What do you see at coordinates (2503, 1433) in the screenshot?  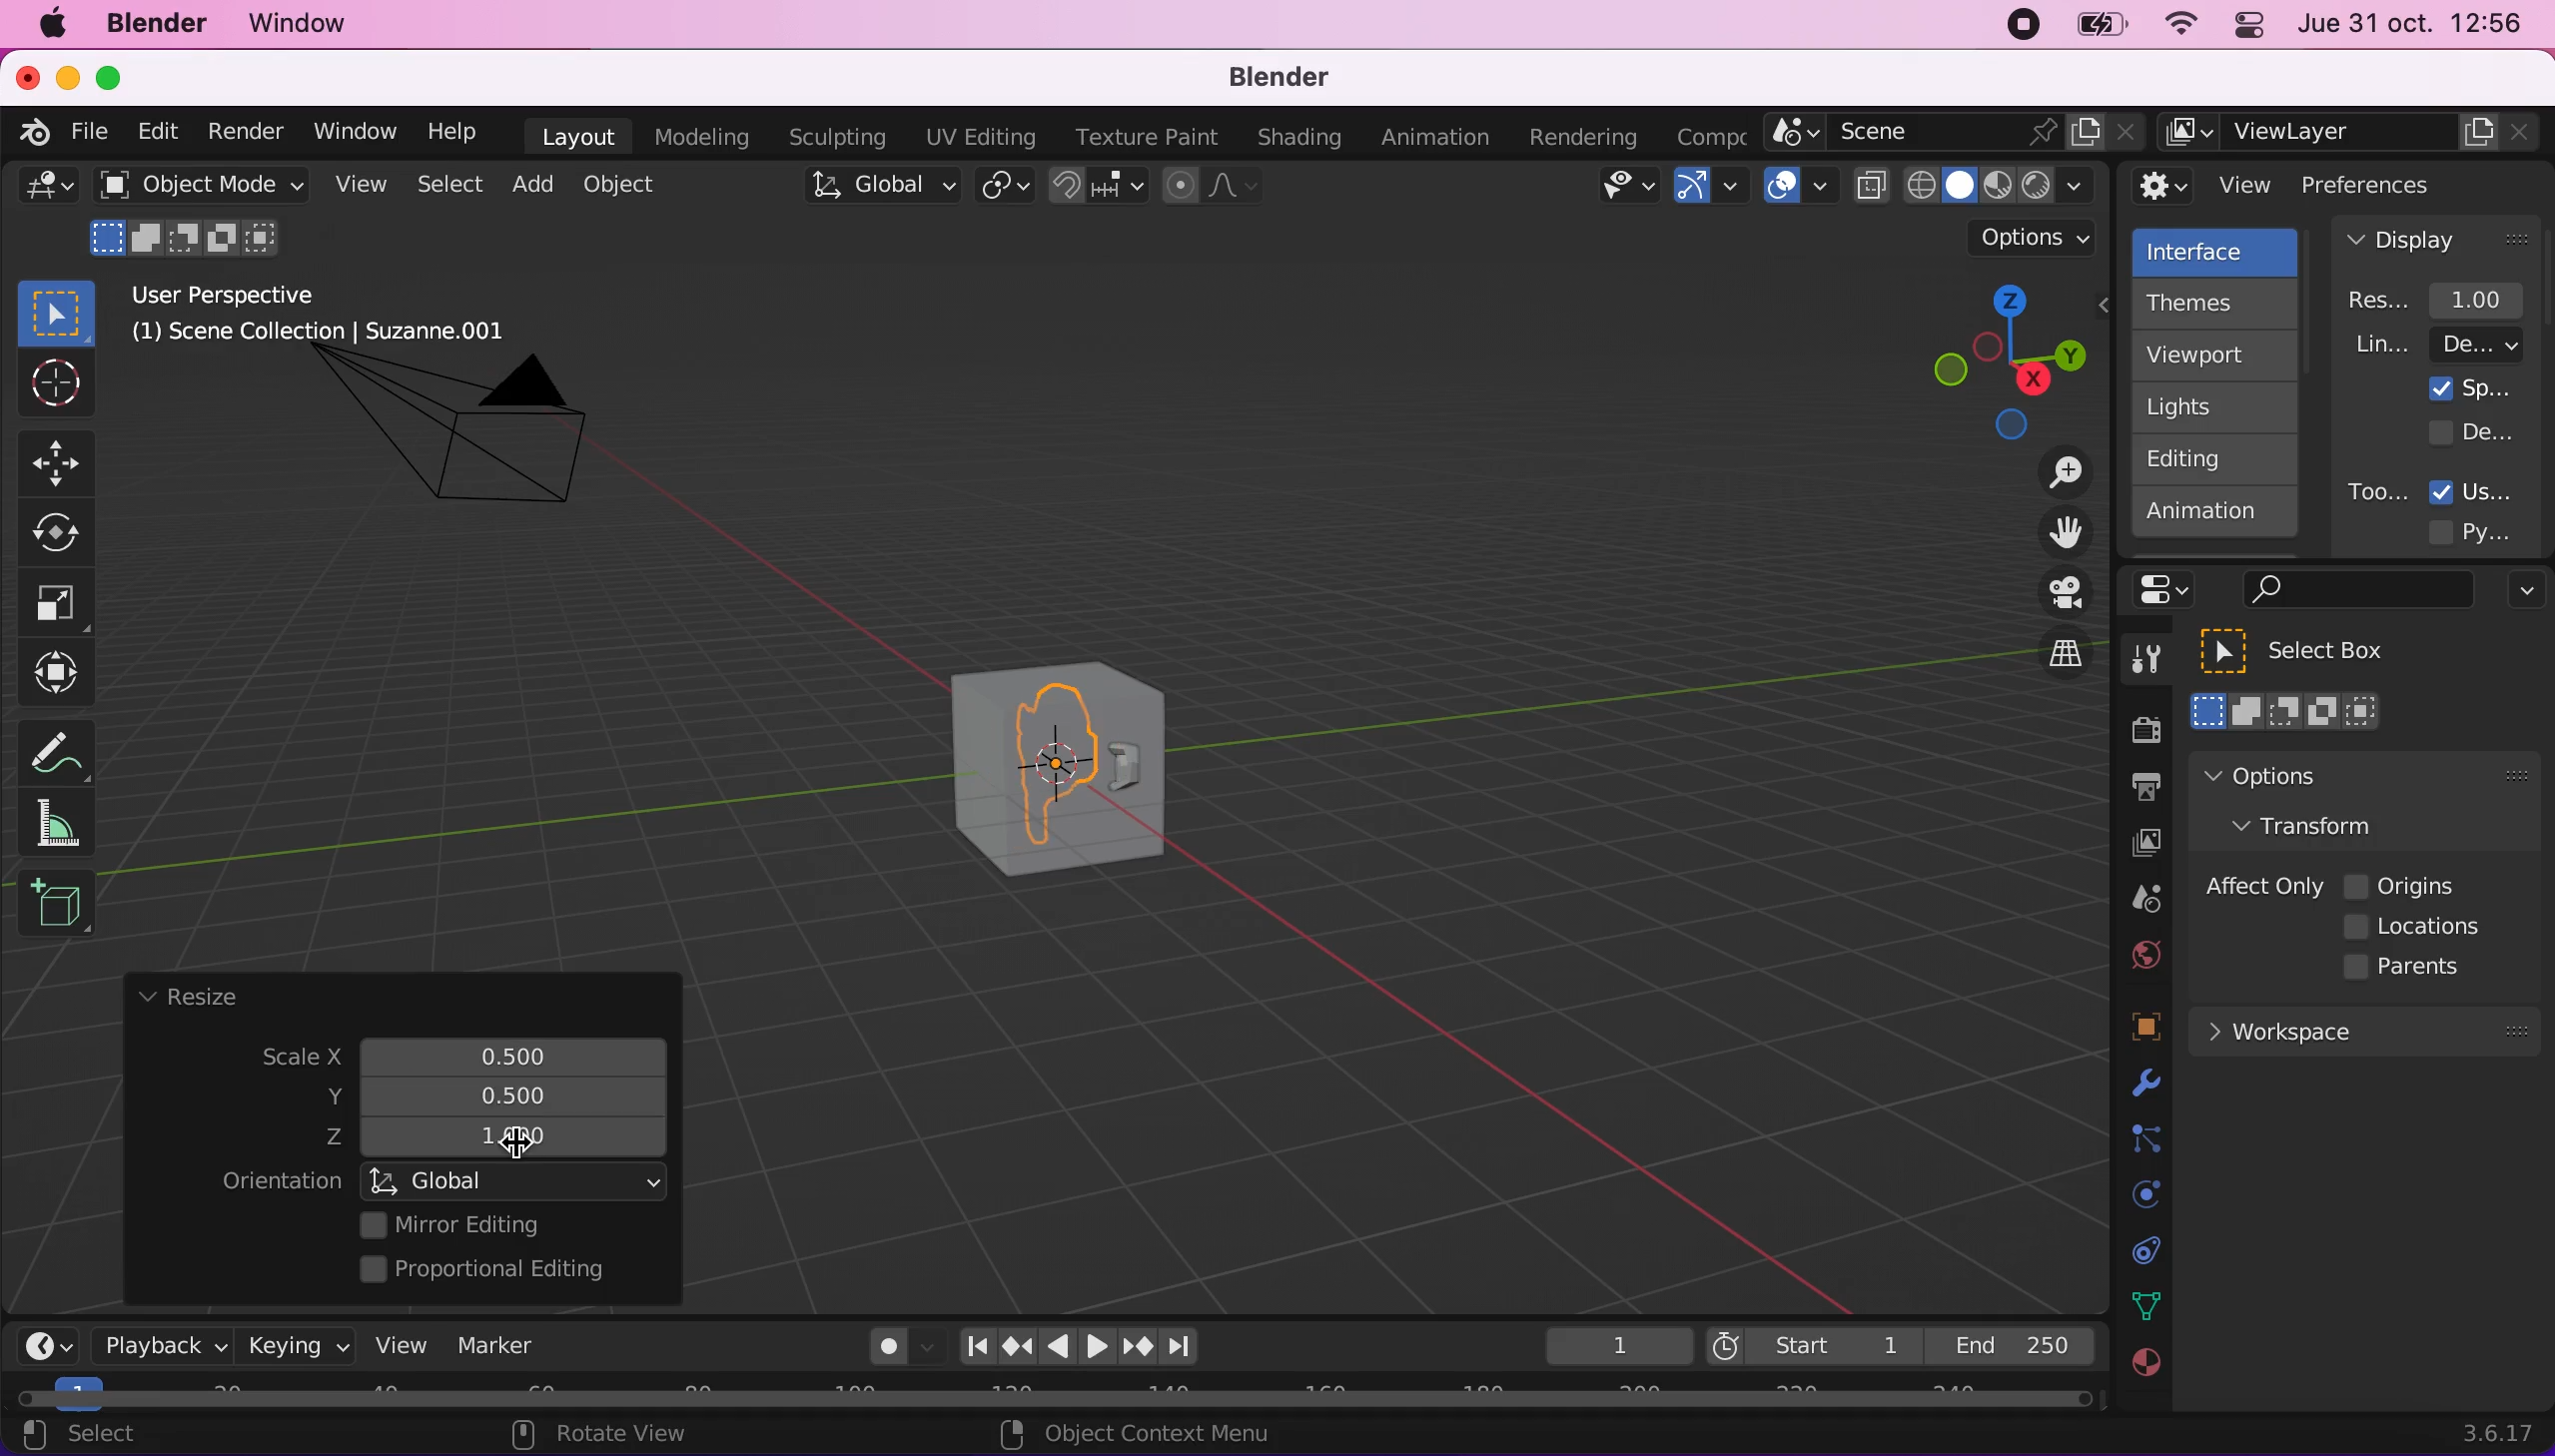 I see `3.6.17` at bounding box center [2503, 1433].